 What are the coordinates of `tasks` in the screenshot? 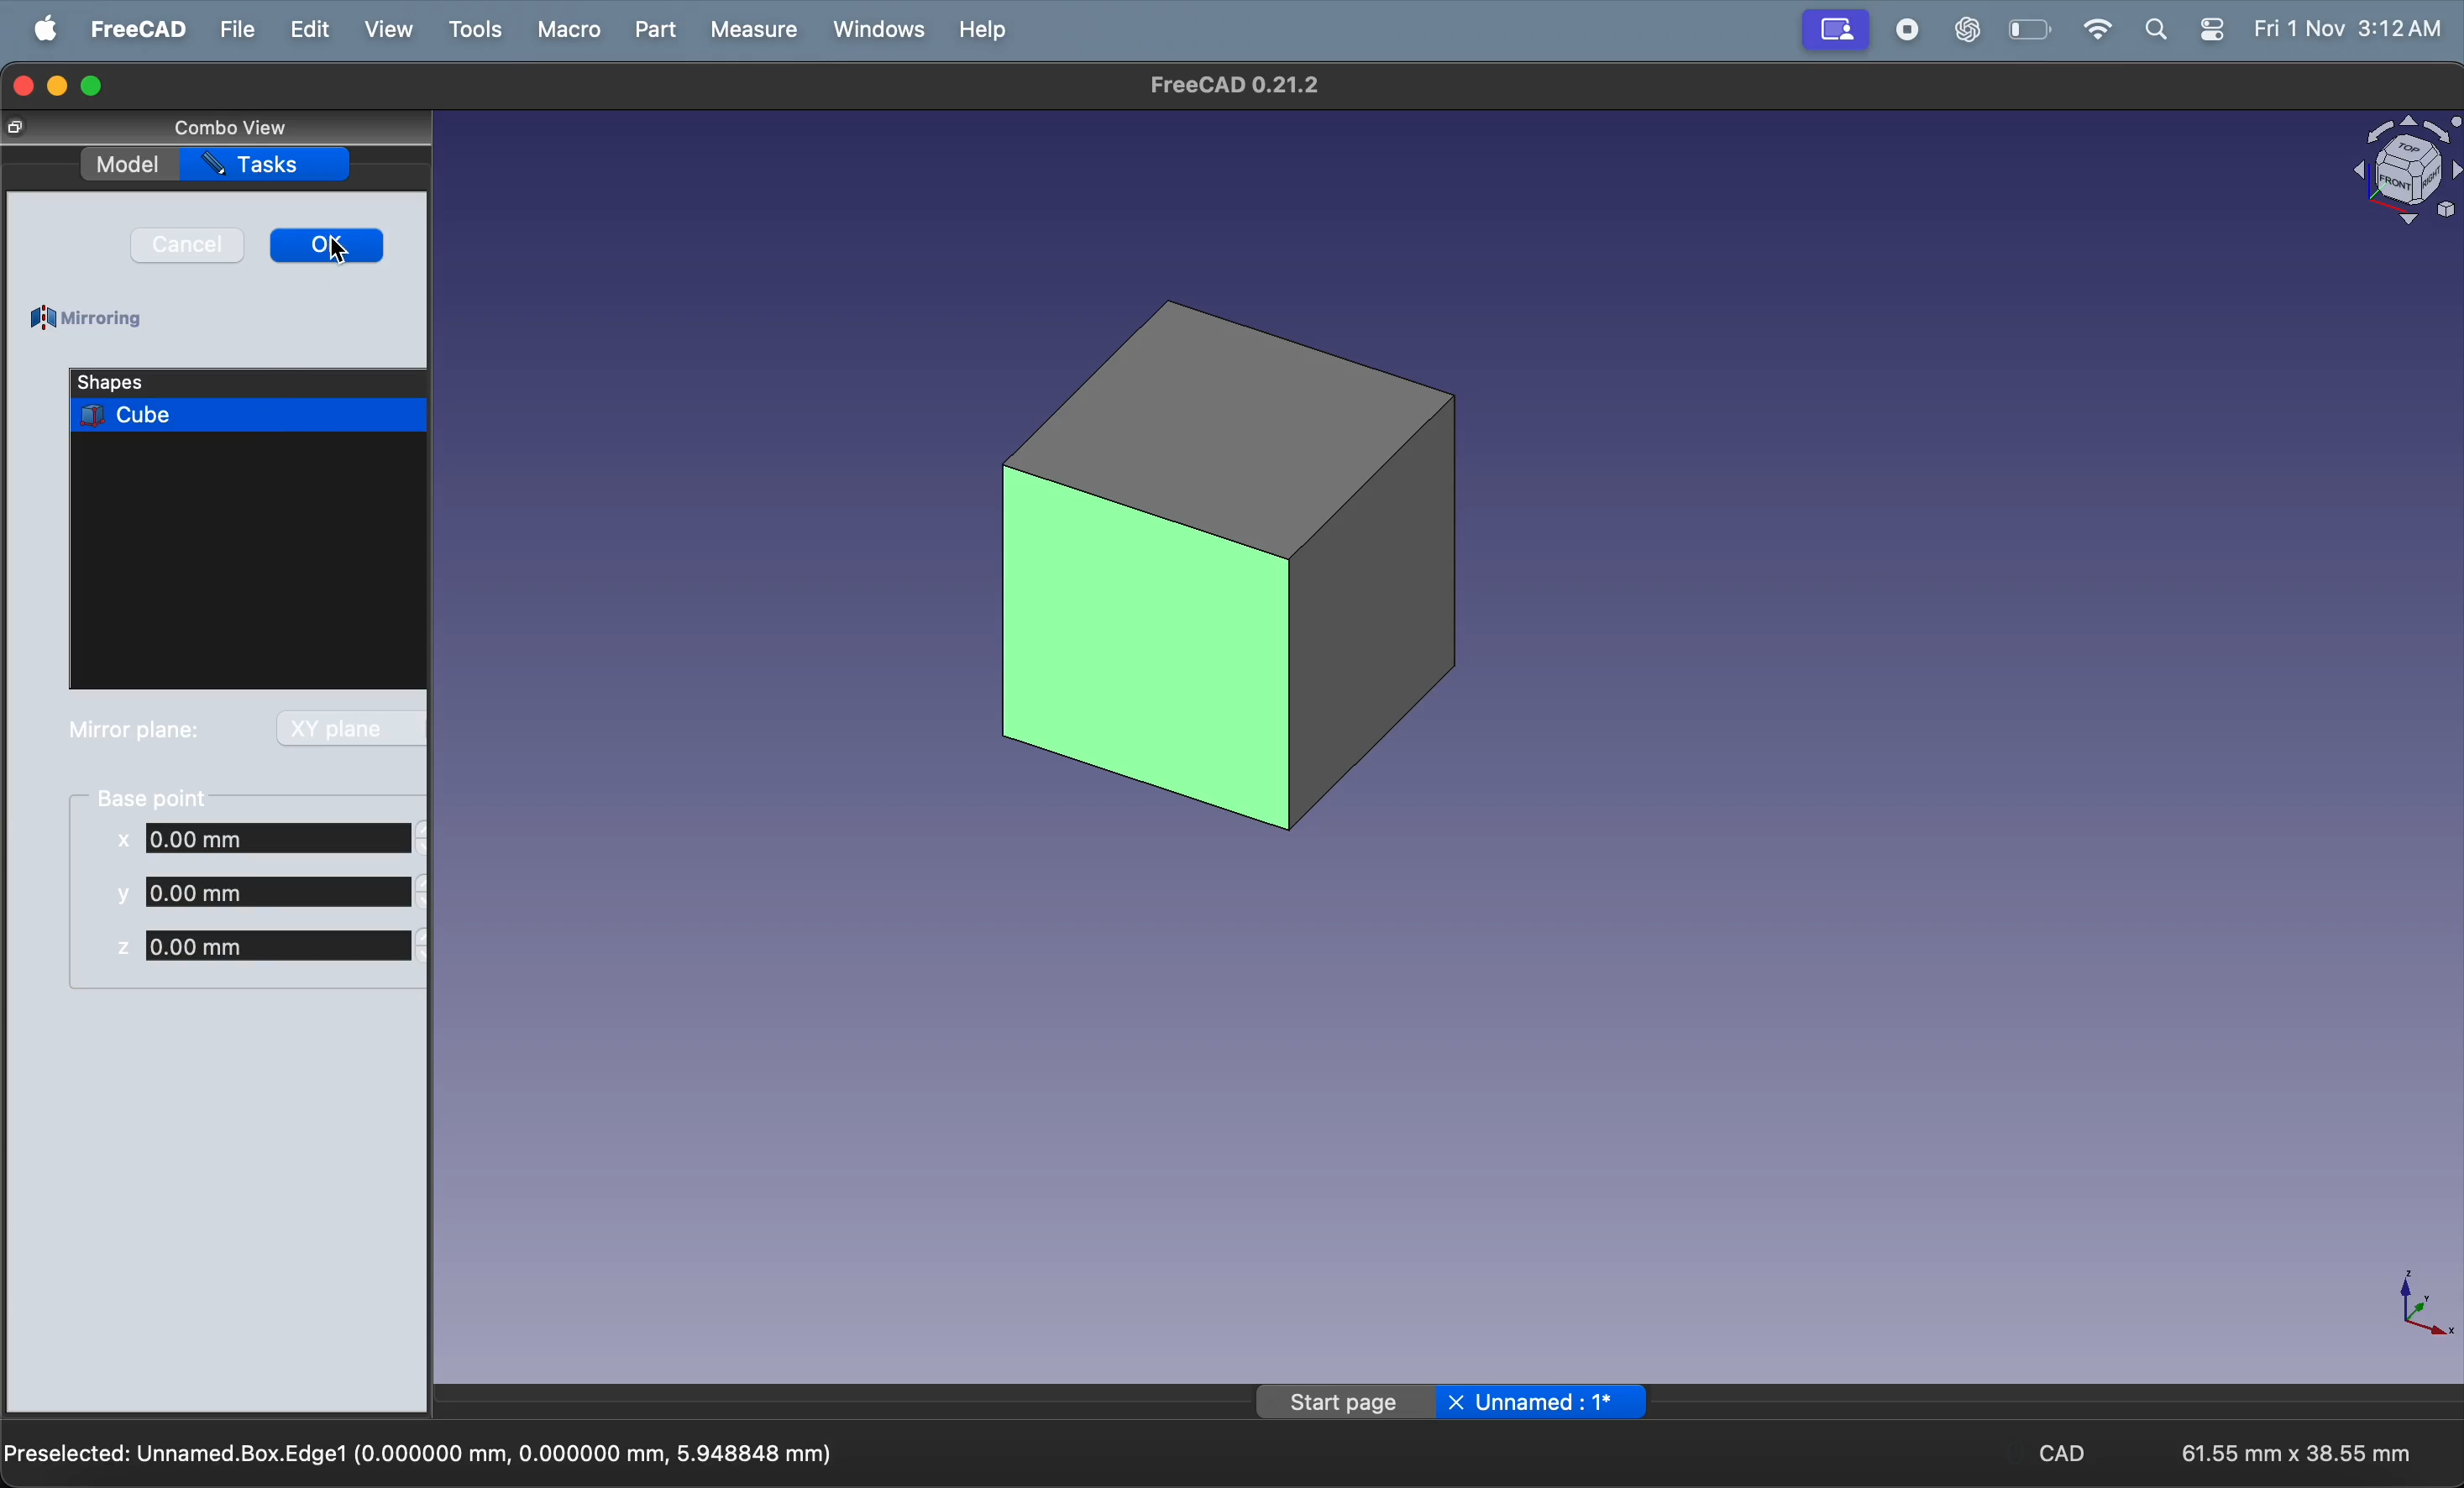 It's located at (265, 165).